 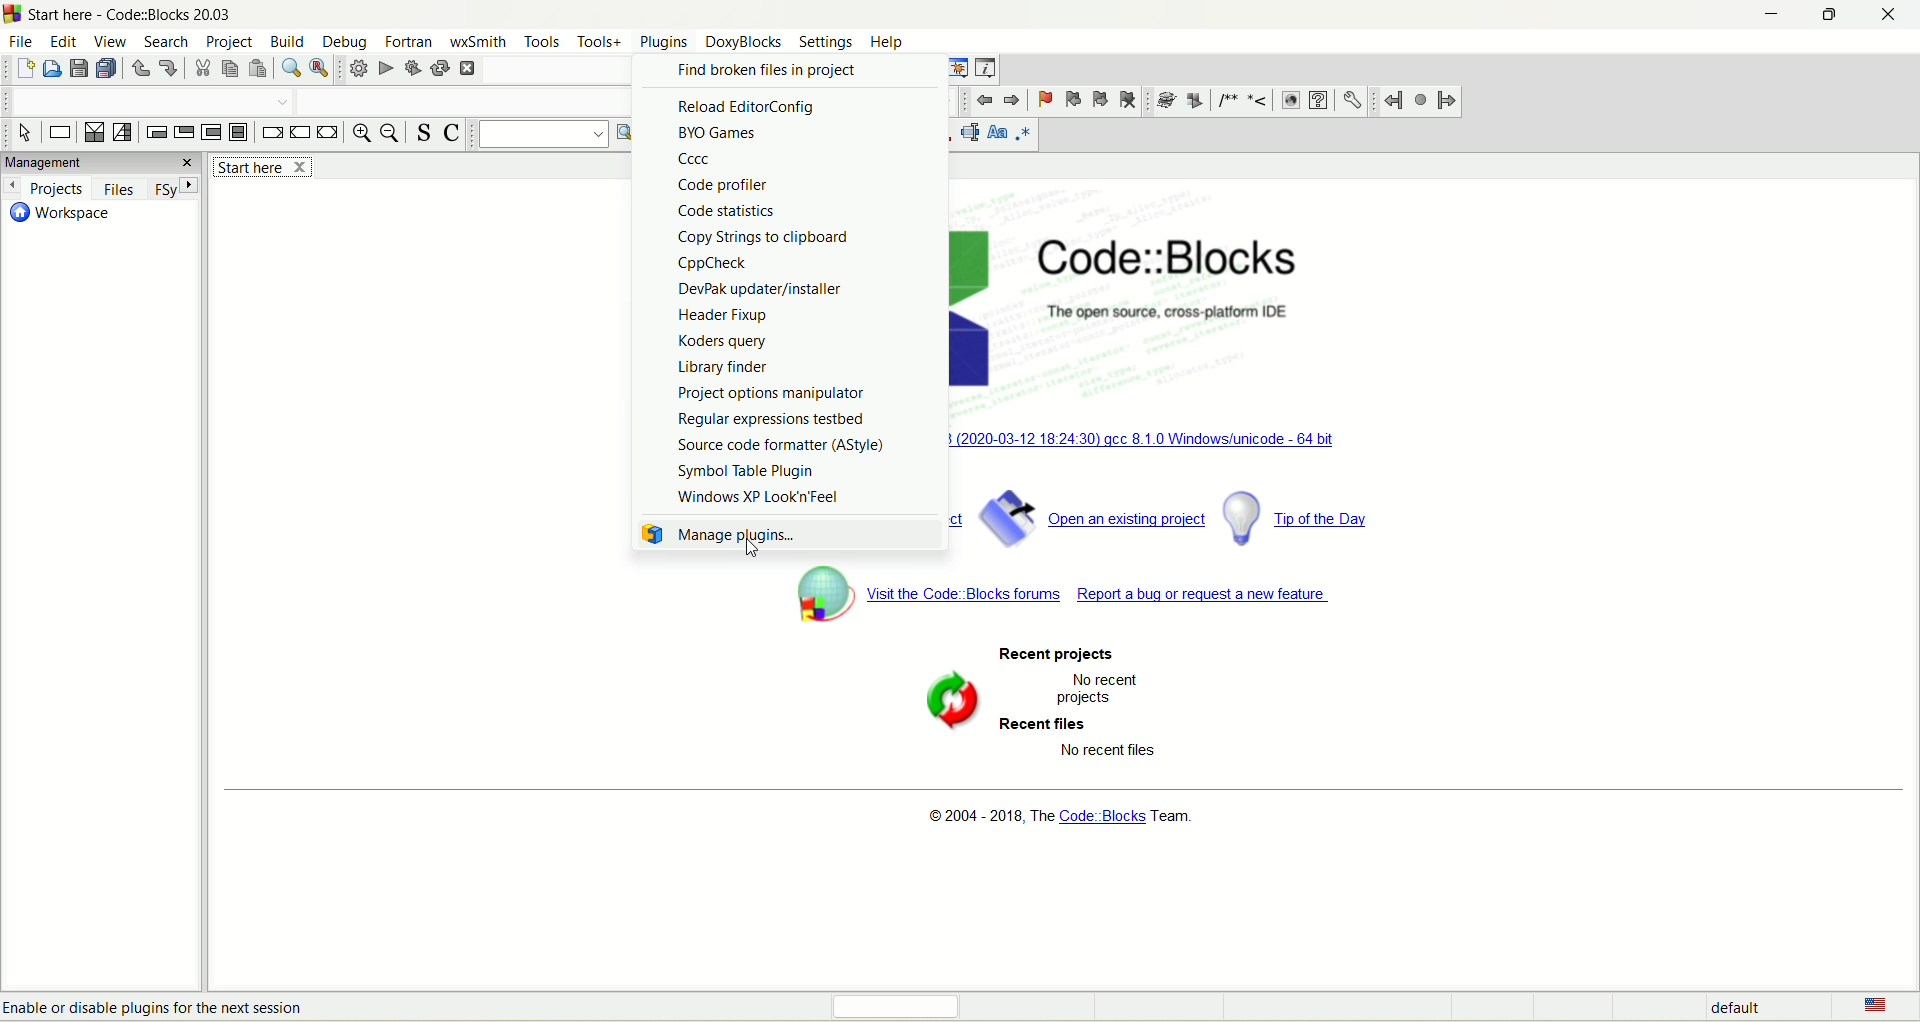 I want to click on zoom in, so click(x=360, y=133).